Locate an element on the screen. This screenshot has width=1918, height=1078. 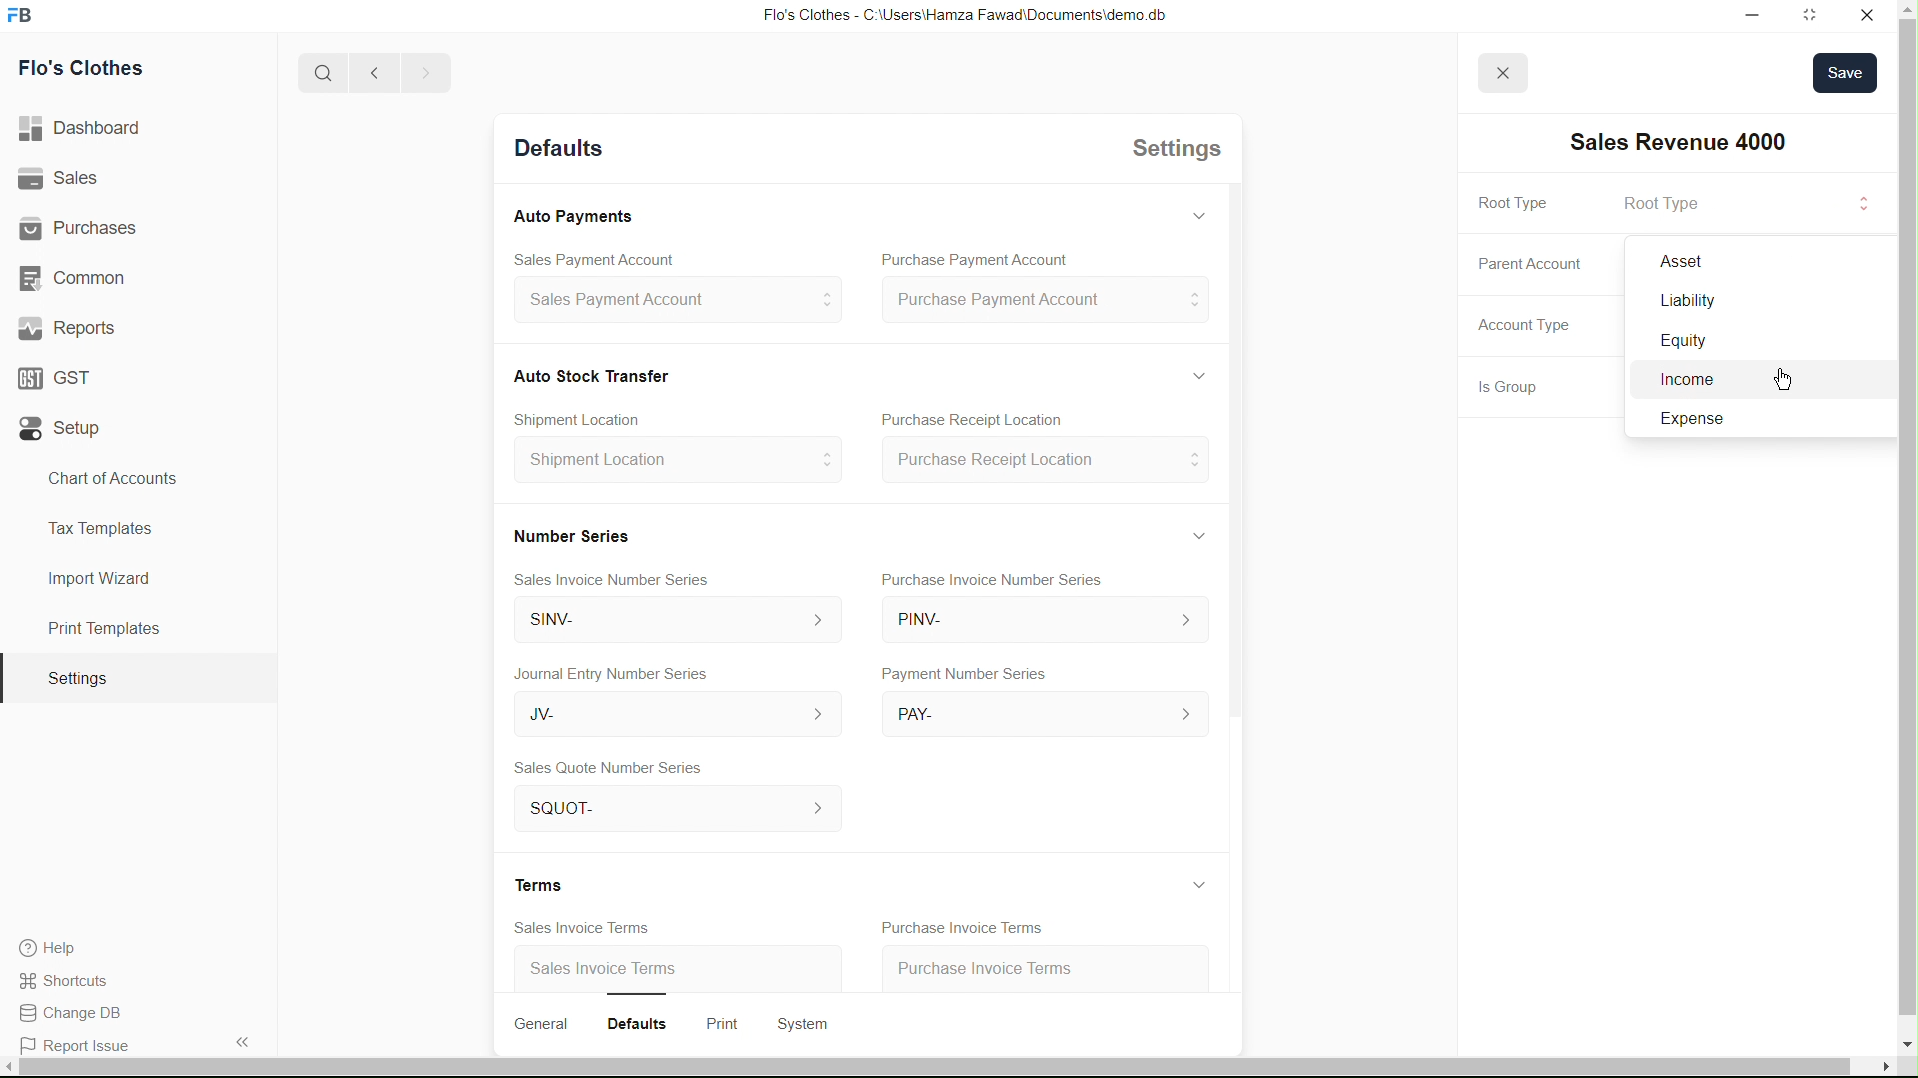
System is located at coordinates (819, 1022).